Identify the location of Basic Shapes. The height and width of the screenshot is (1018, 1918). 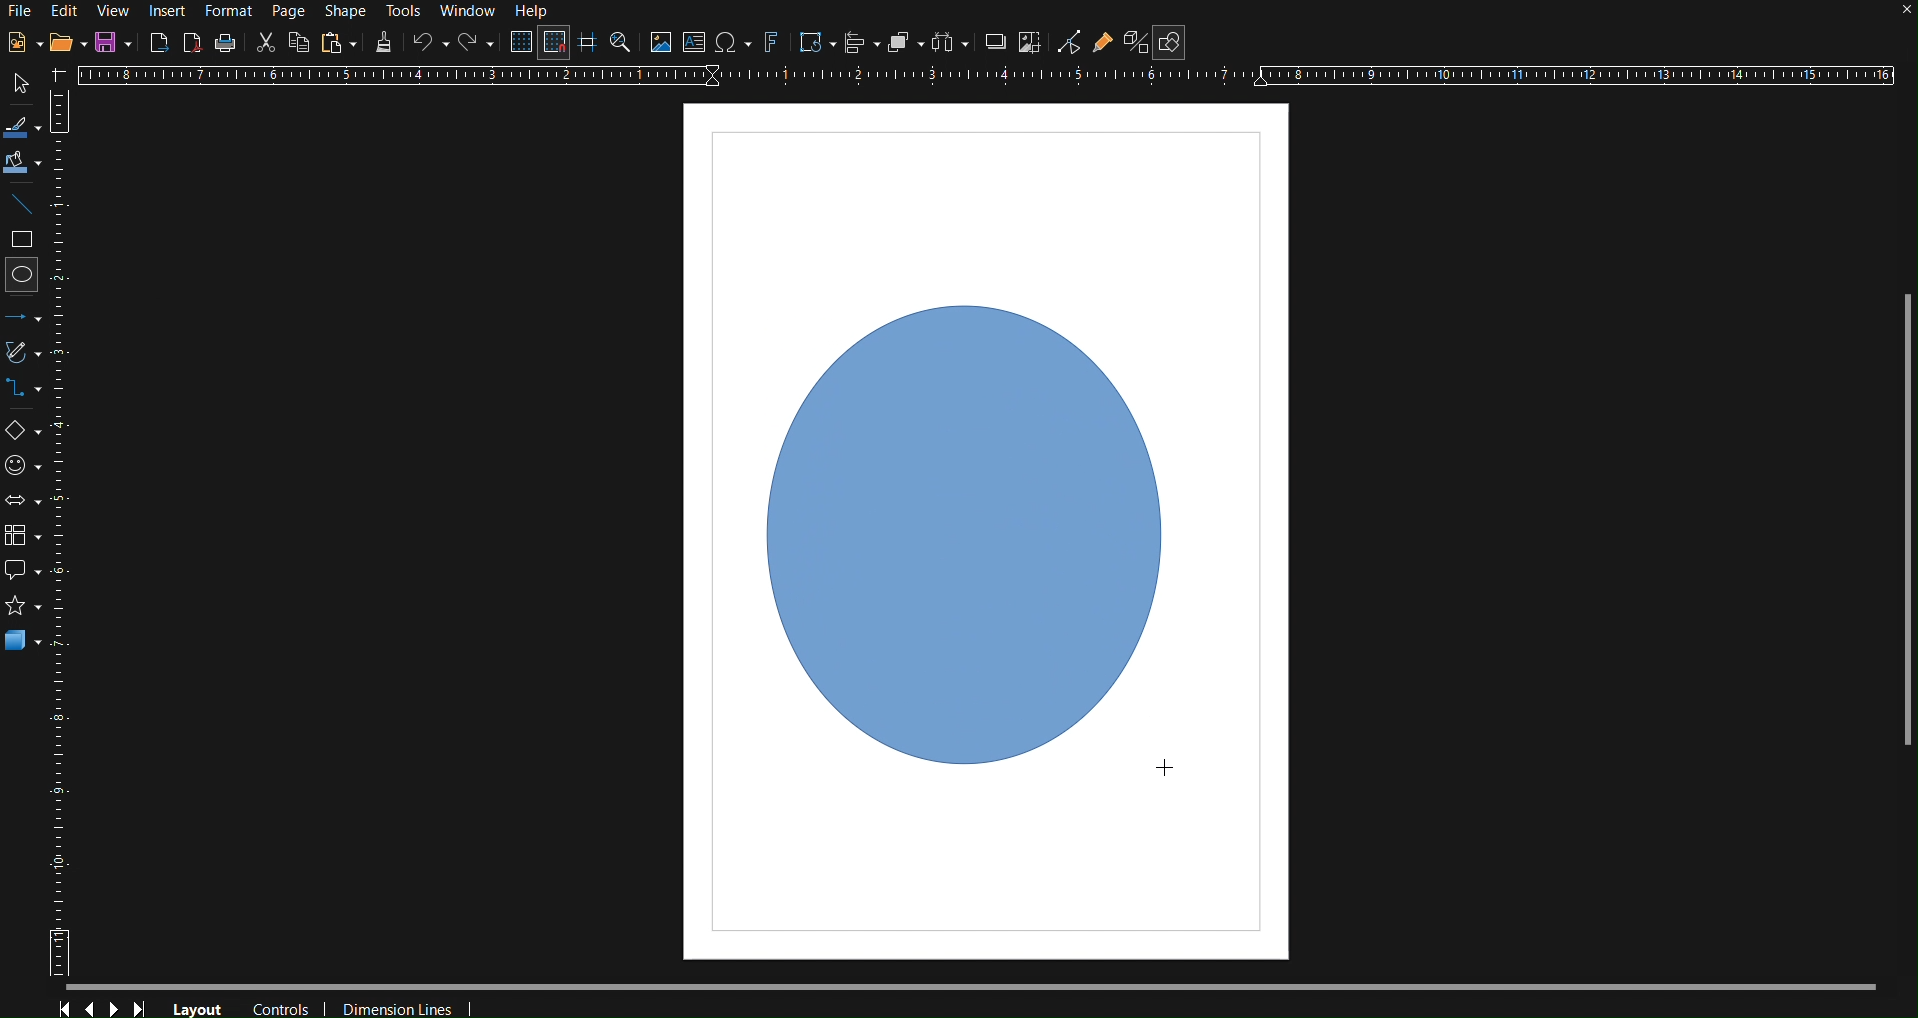
(28, 433).